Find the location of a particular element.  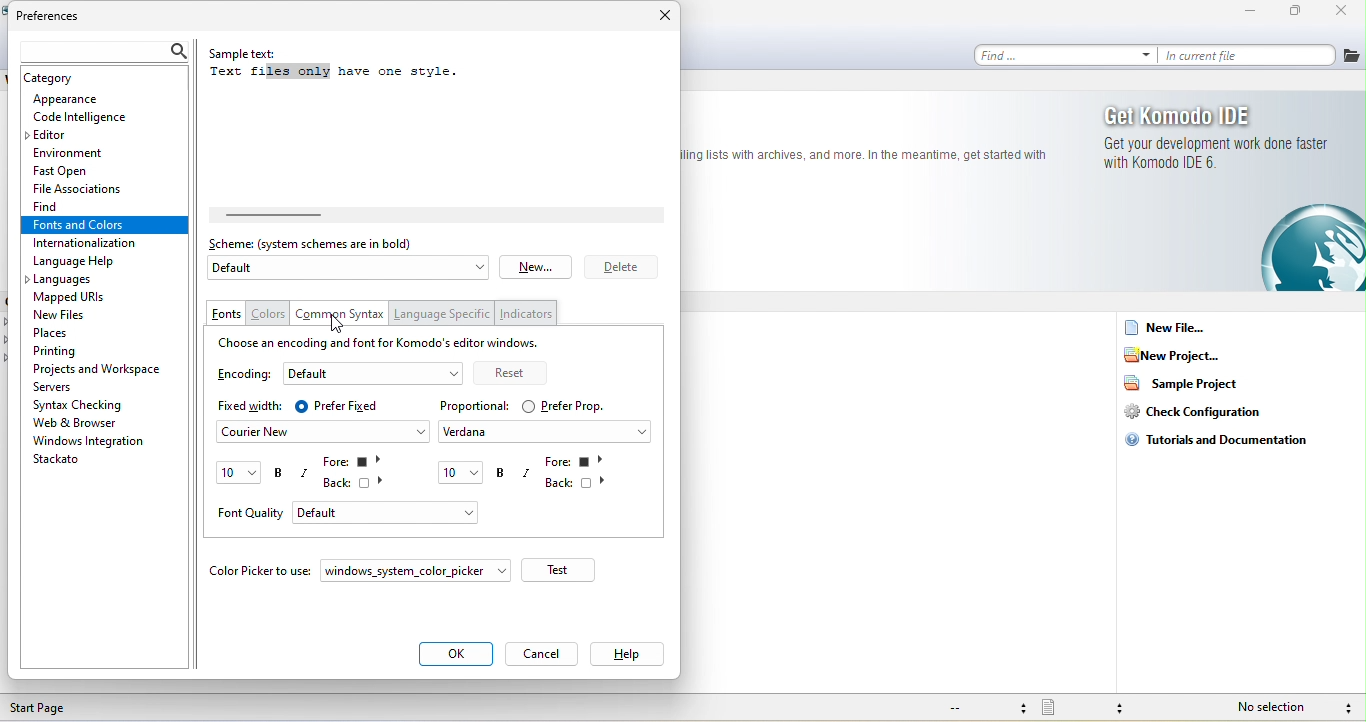

scheme is located at coordinates (321, 244).